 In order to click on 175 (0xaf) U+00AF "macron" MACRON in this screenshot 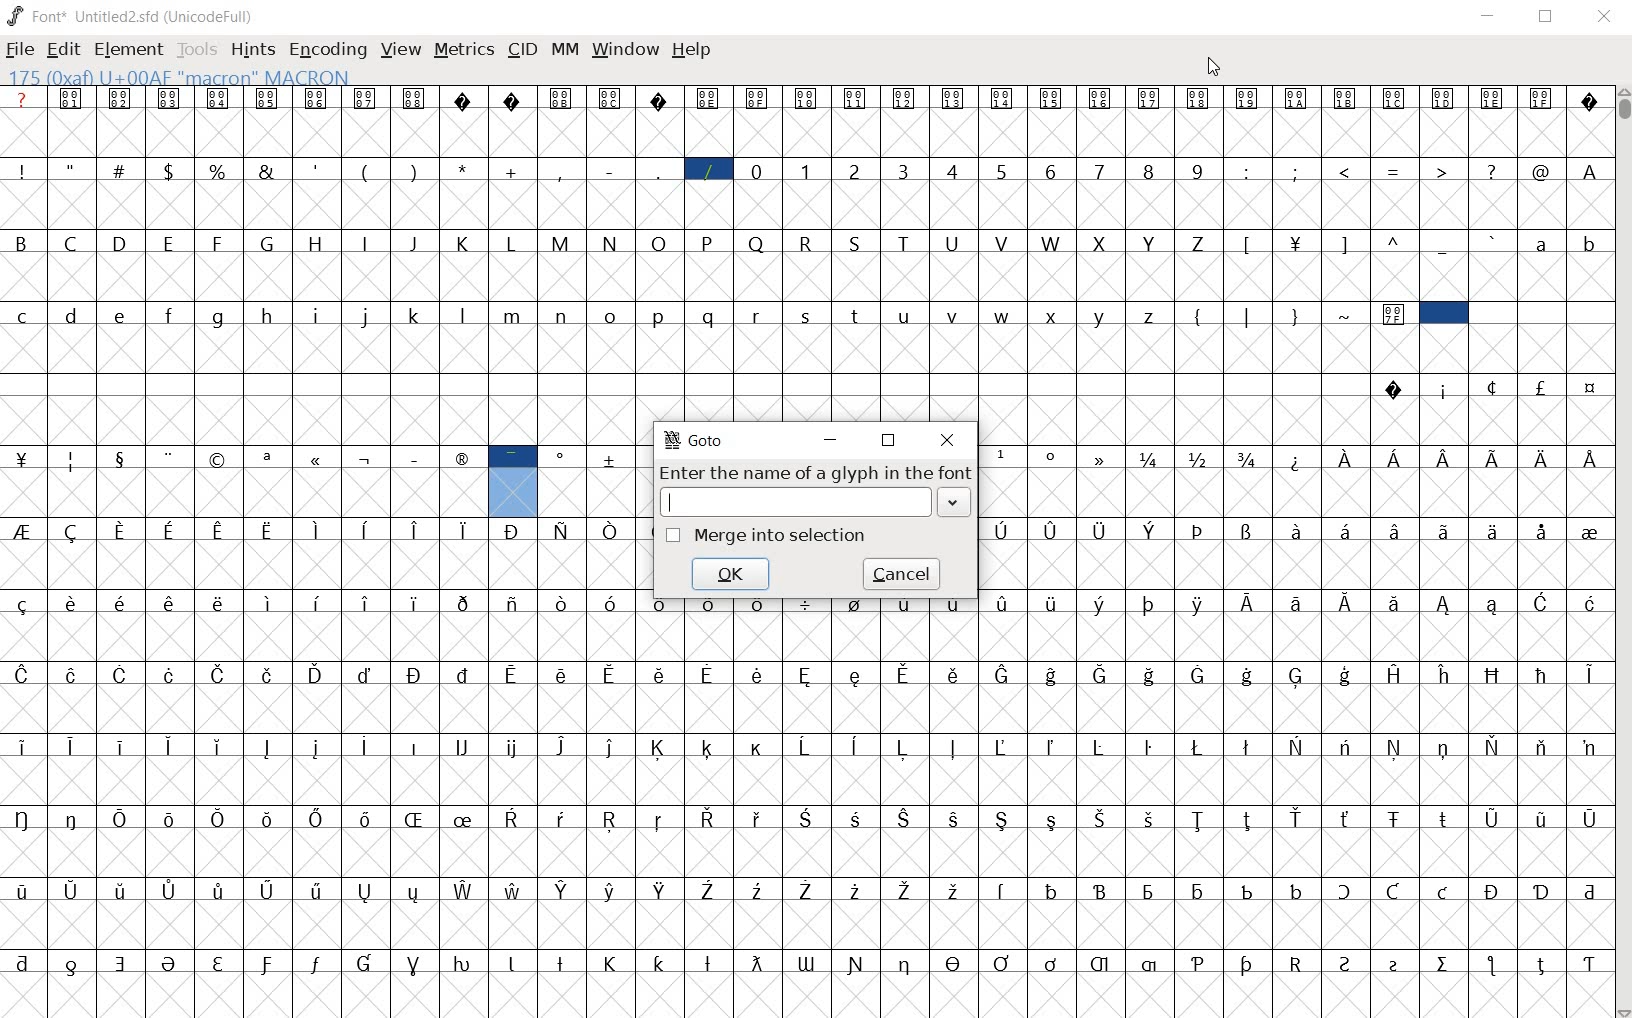, I will do `click(176, 77)`.